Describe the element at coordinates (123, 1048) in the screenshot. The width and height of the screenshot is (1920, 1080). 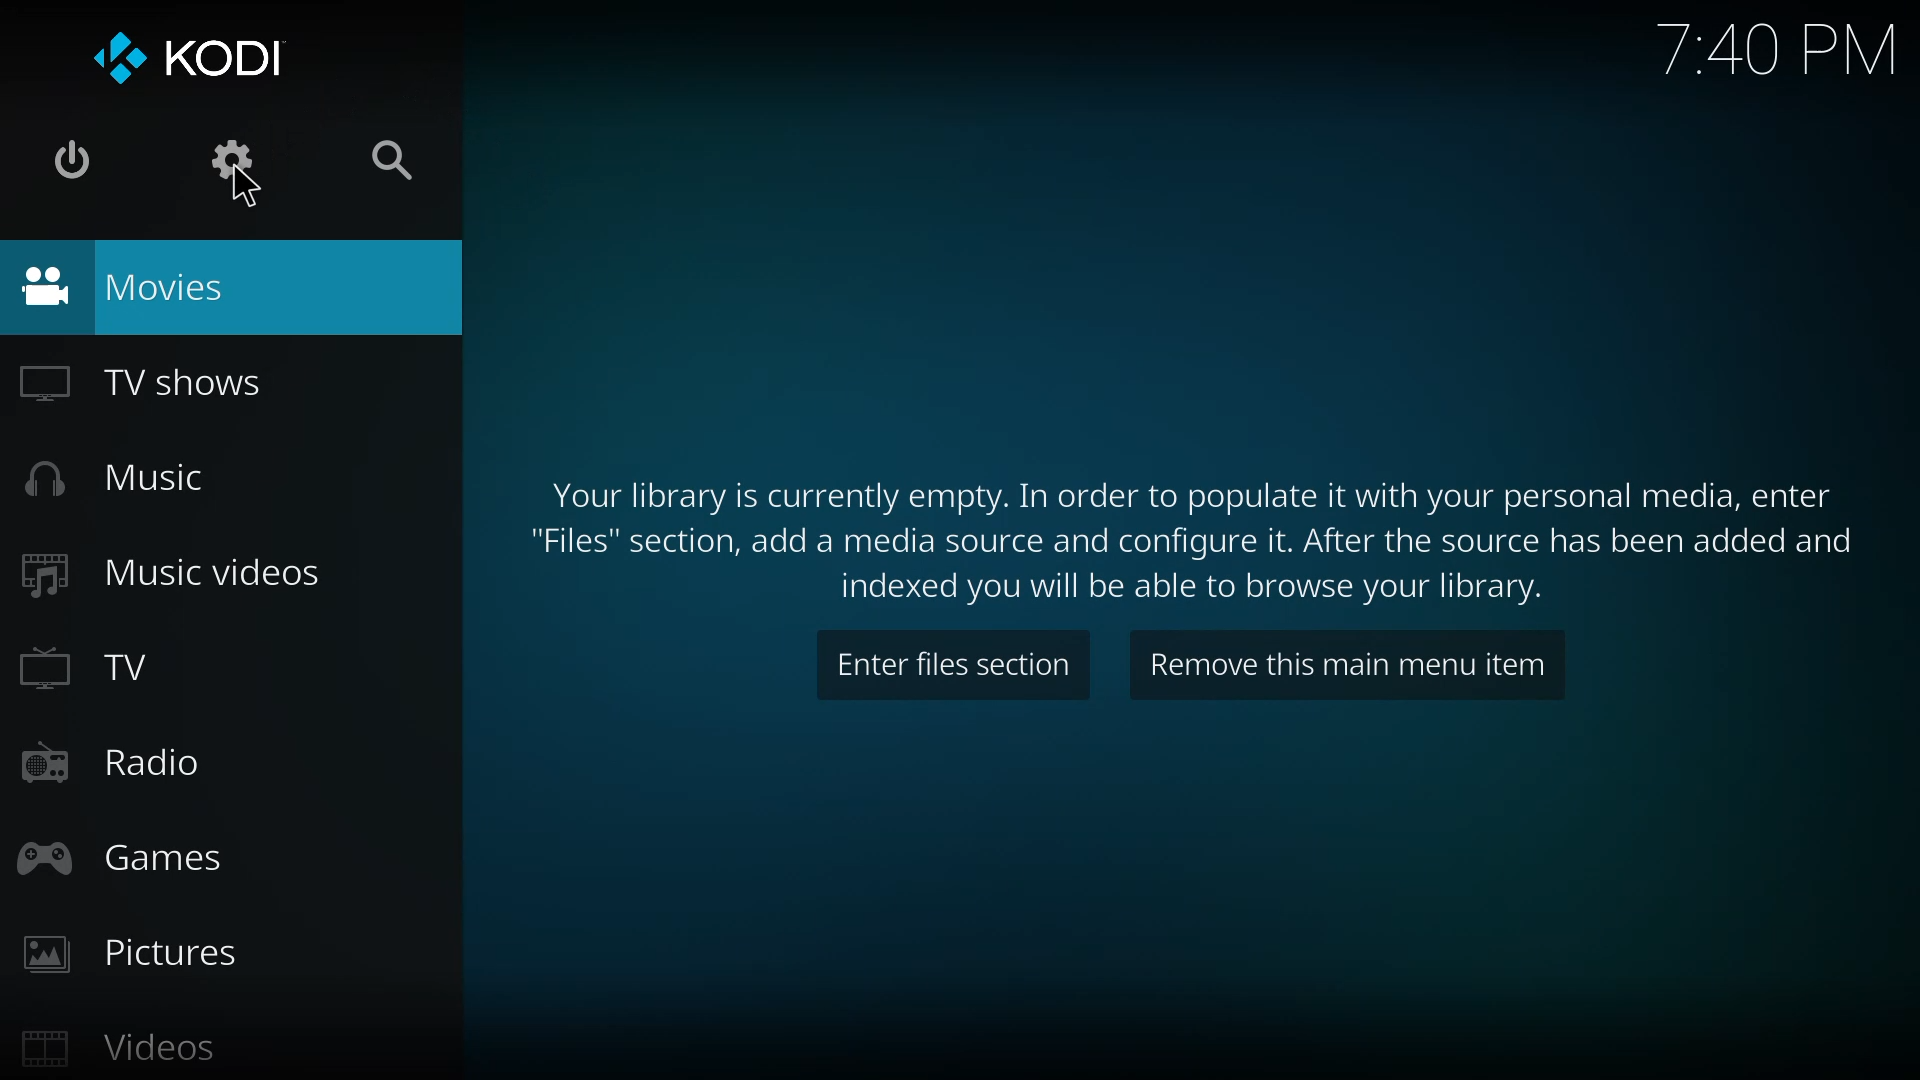
I see `videos` at that location.